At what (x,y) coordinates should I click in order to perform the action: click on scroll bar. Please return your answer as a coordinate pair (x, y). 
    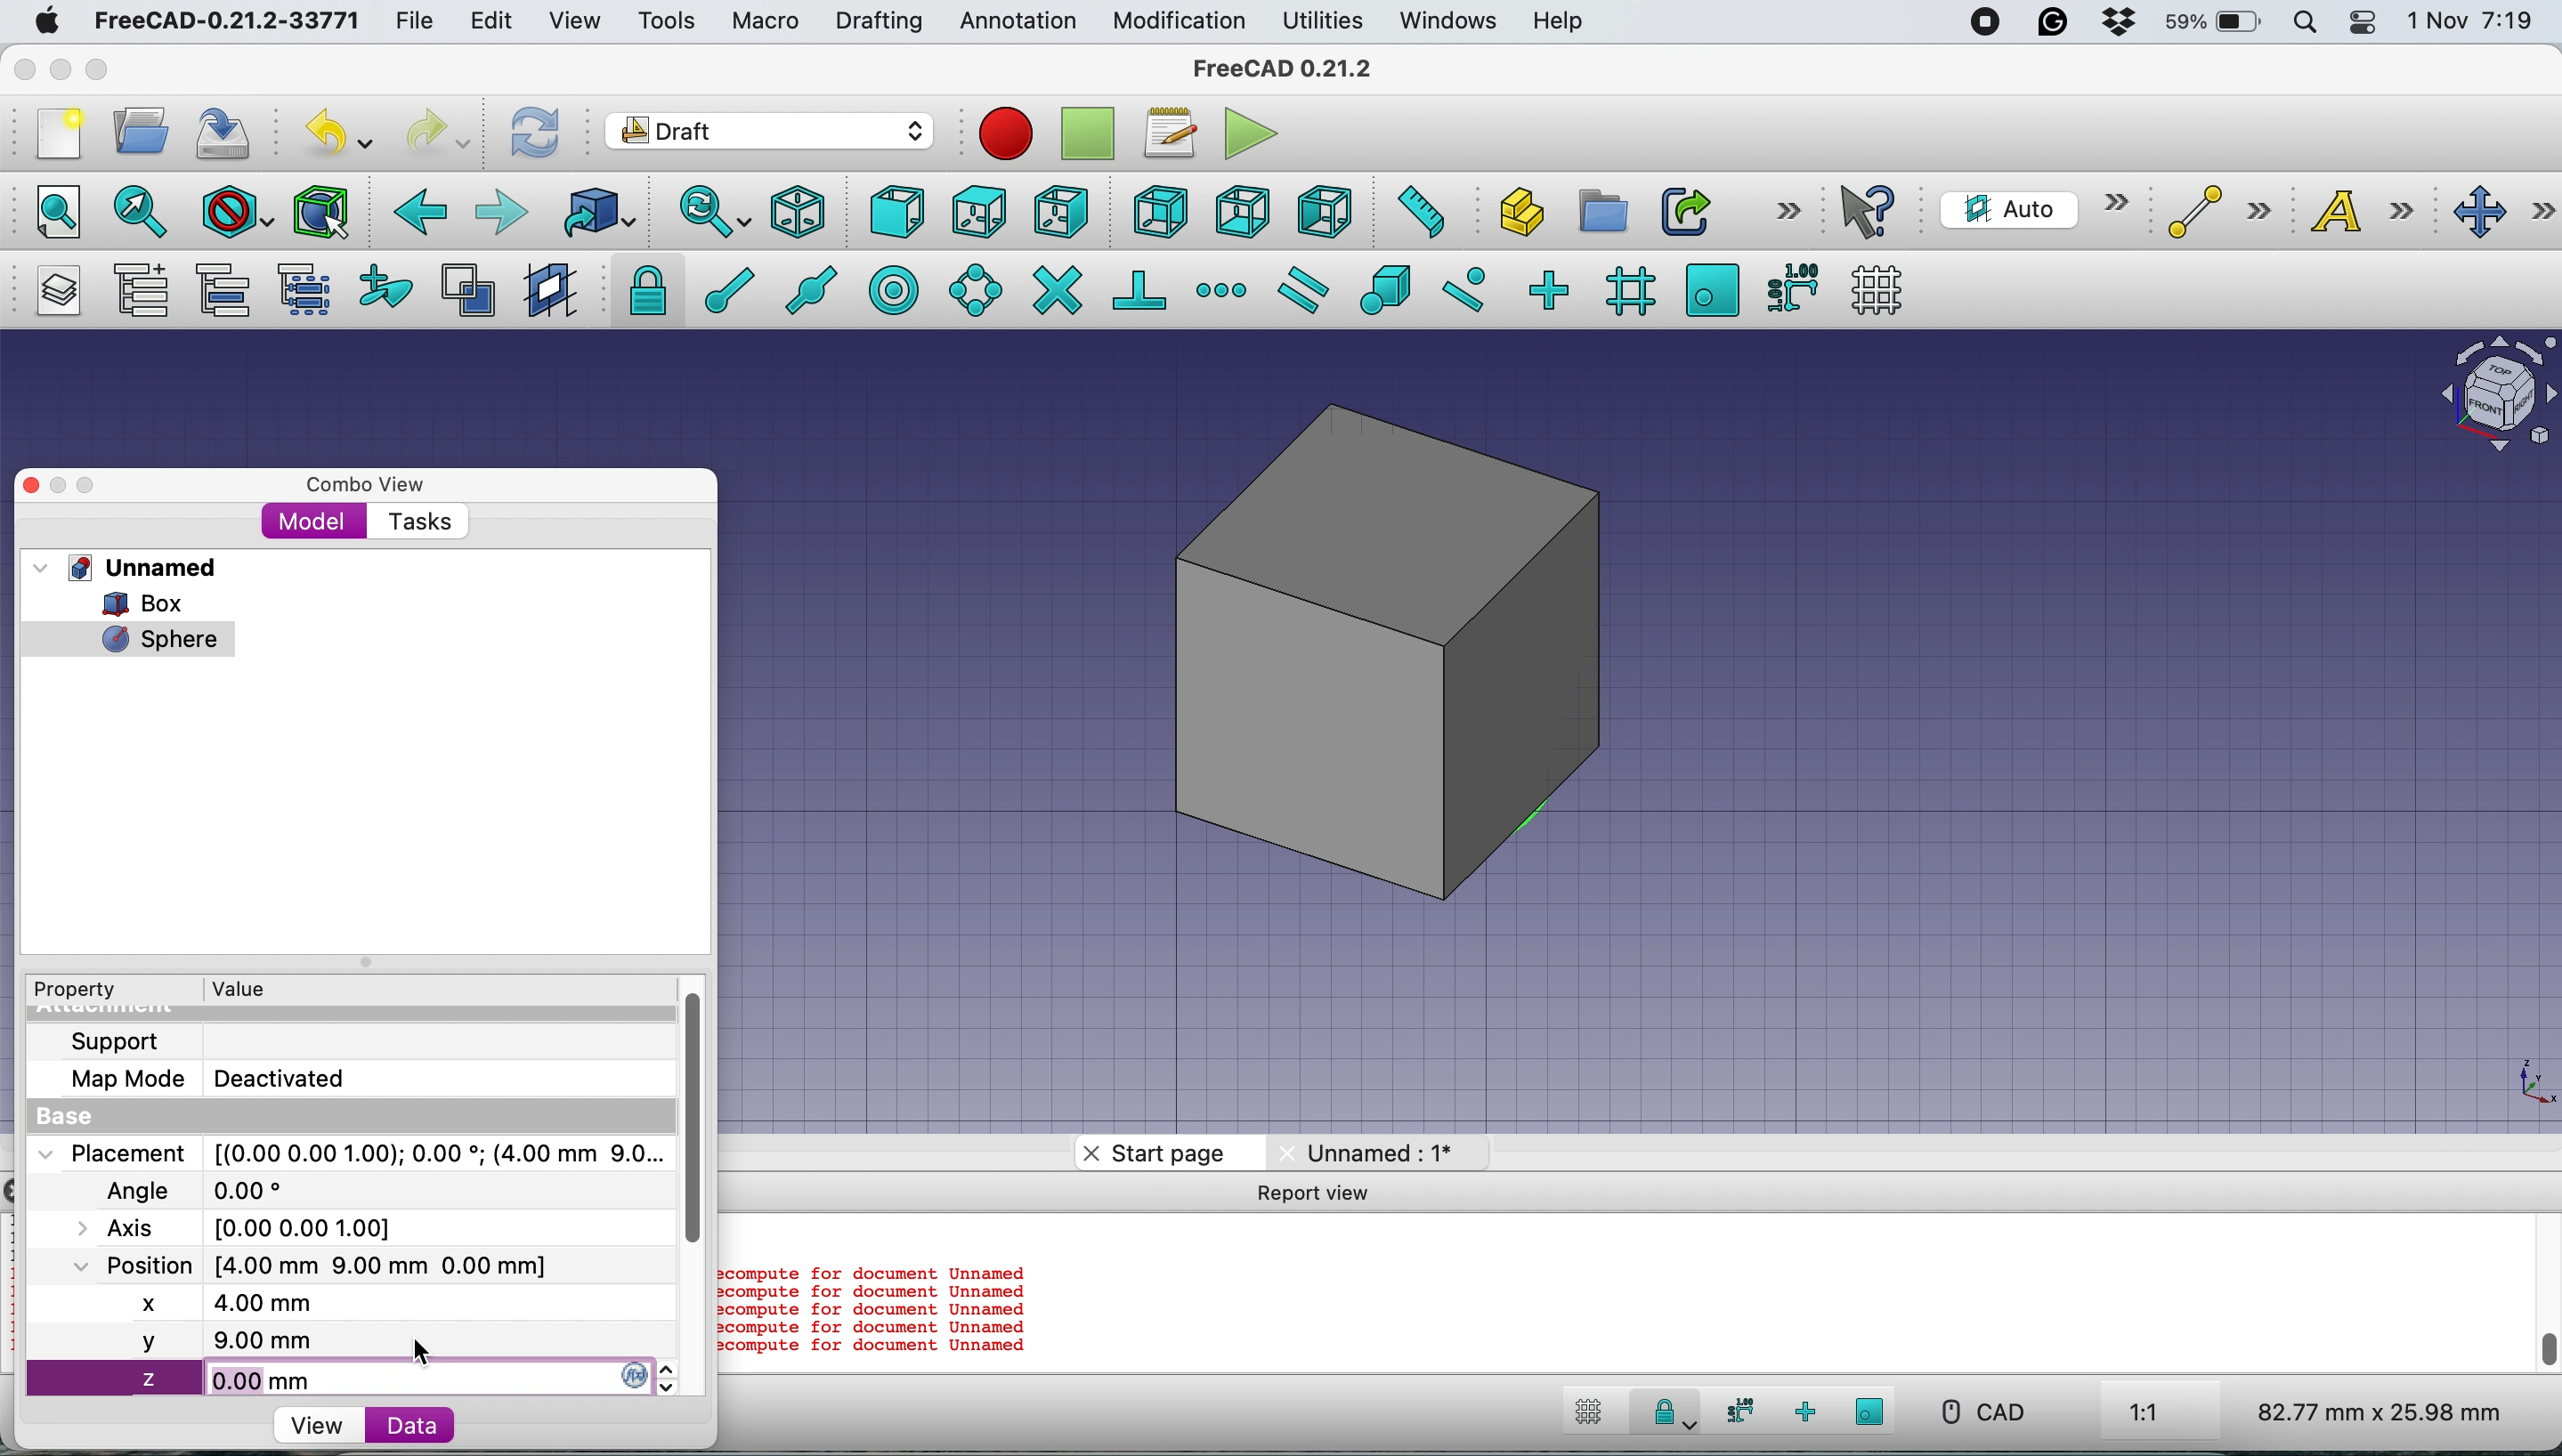
    Looking at the image, I should click on (2549, 1297).